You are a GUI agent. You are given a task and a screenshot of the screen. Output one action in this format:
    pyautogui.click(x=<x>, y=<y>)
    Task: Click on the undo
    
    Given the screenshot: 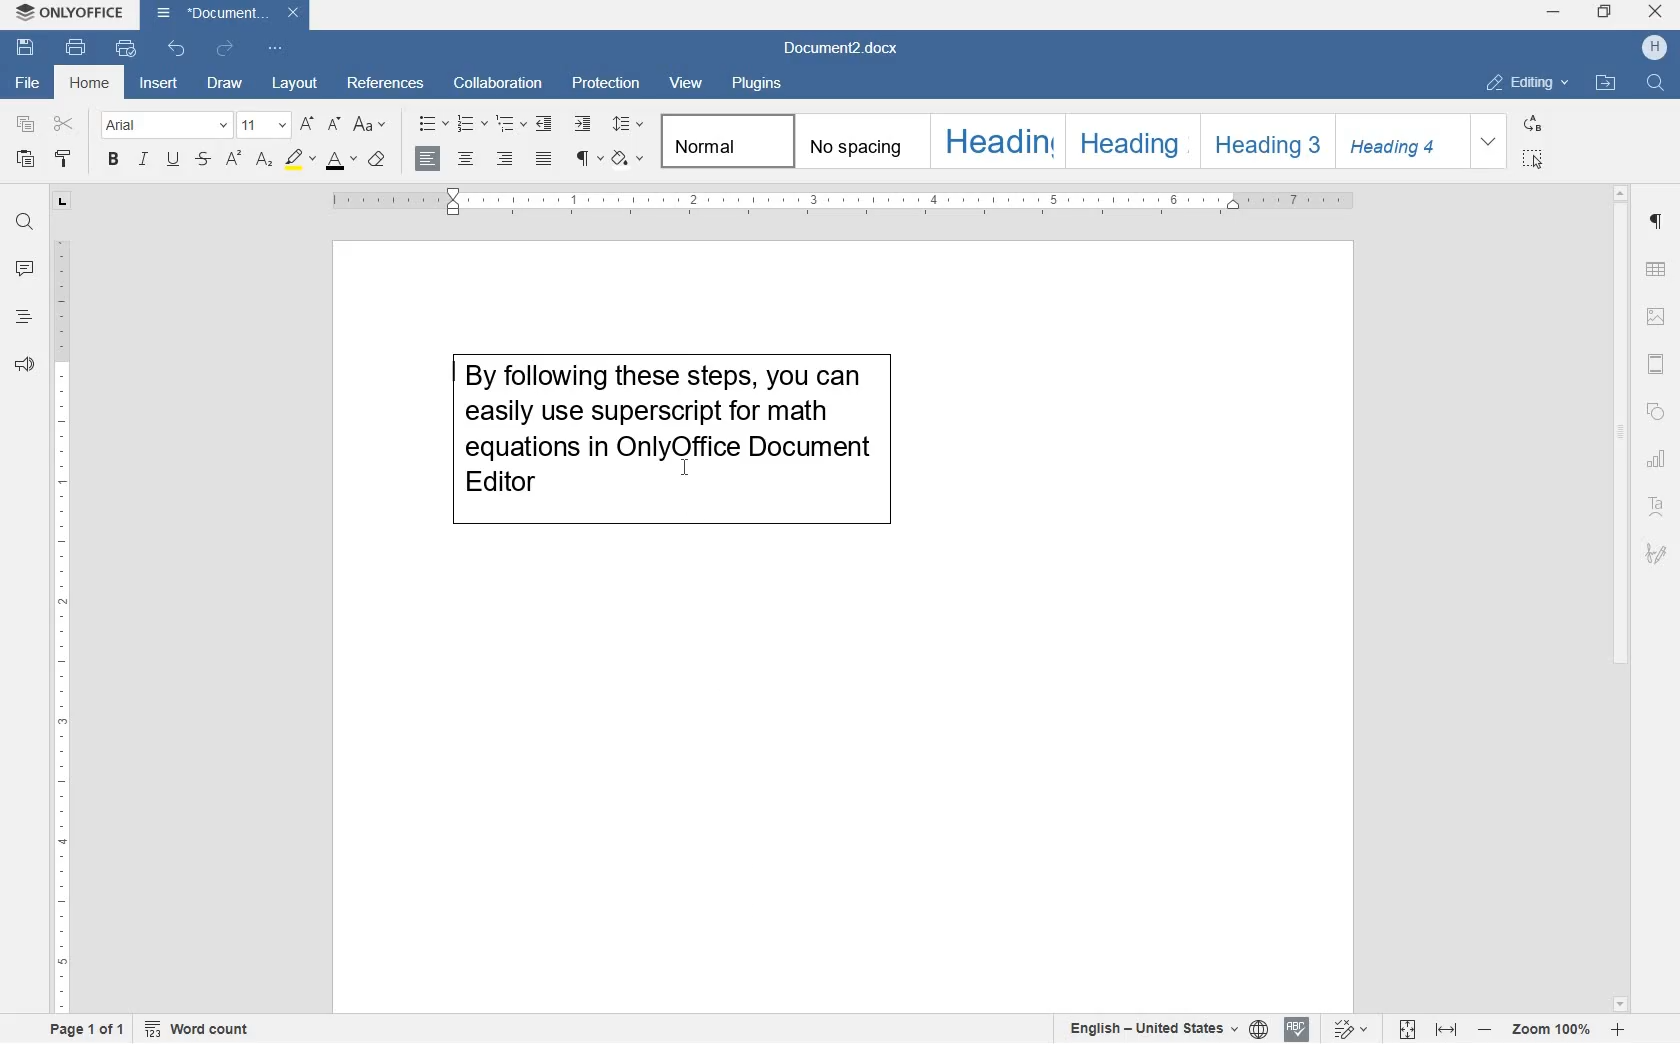 What is the action you would take?
    pyautogui.click(x=178, y=49)
    